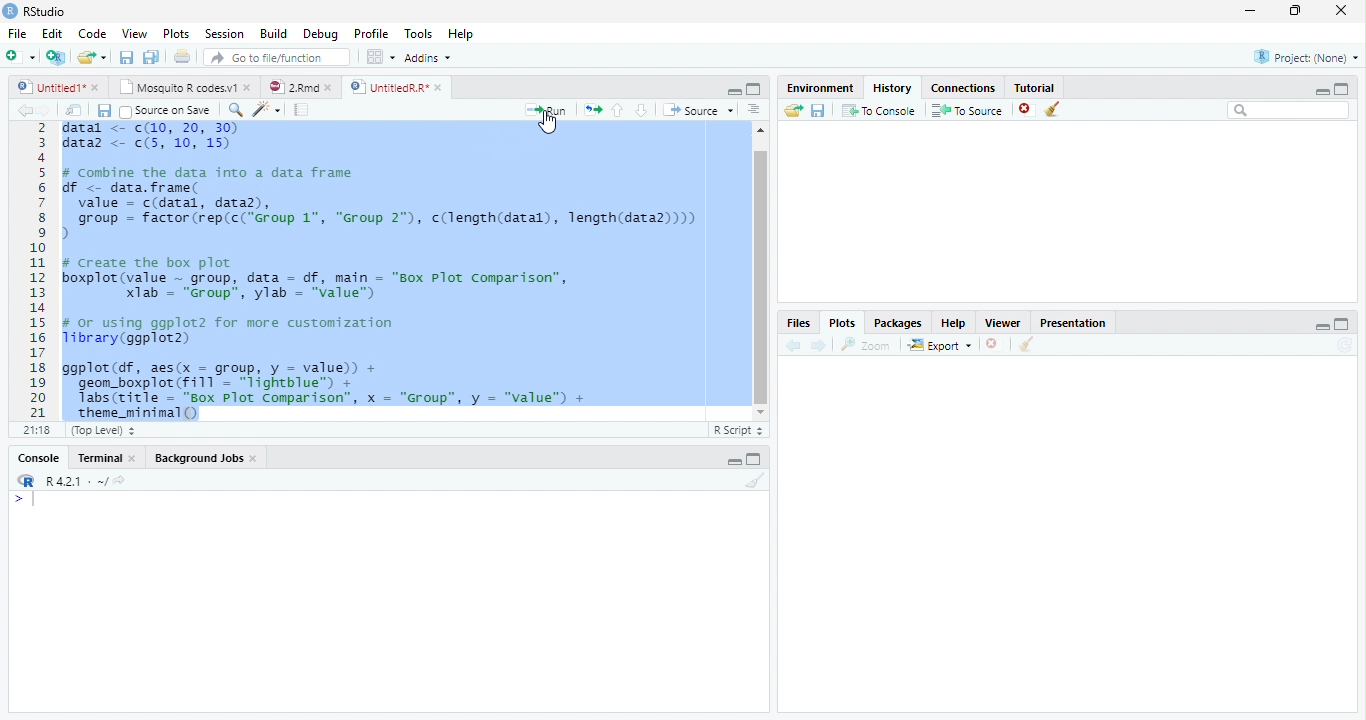 Image resolution: width=1366 pixels, height=720 pixels. I want to click on Debug, so click(319, 34).